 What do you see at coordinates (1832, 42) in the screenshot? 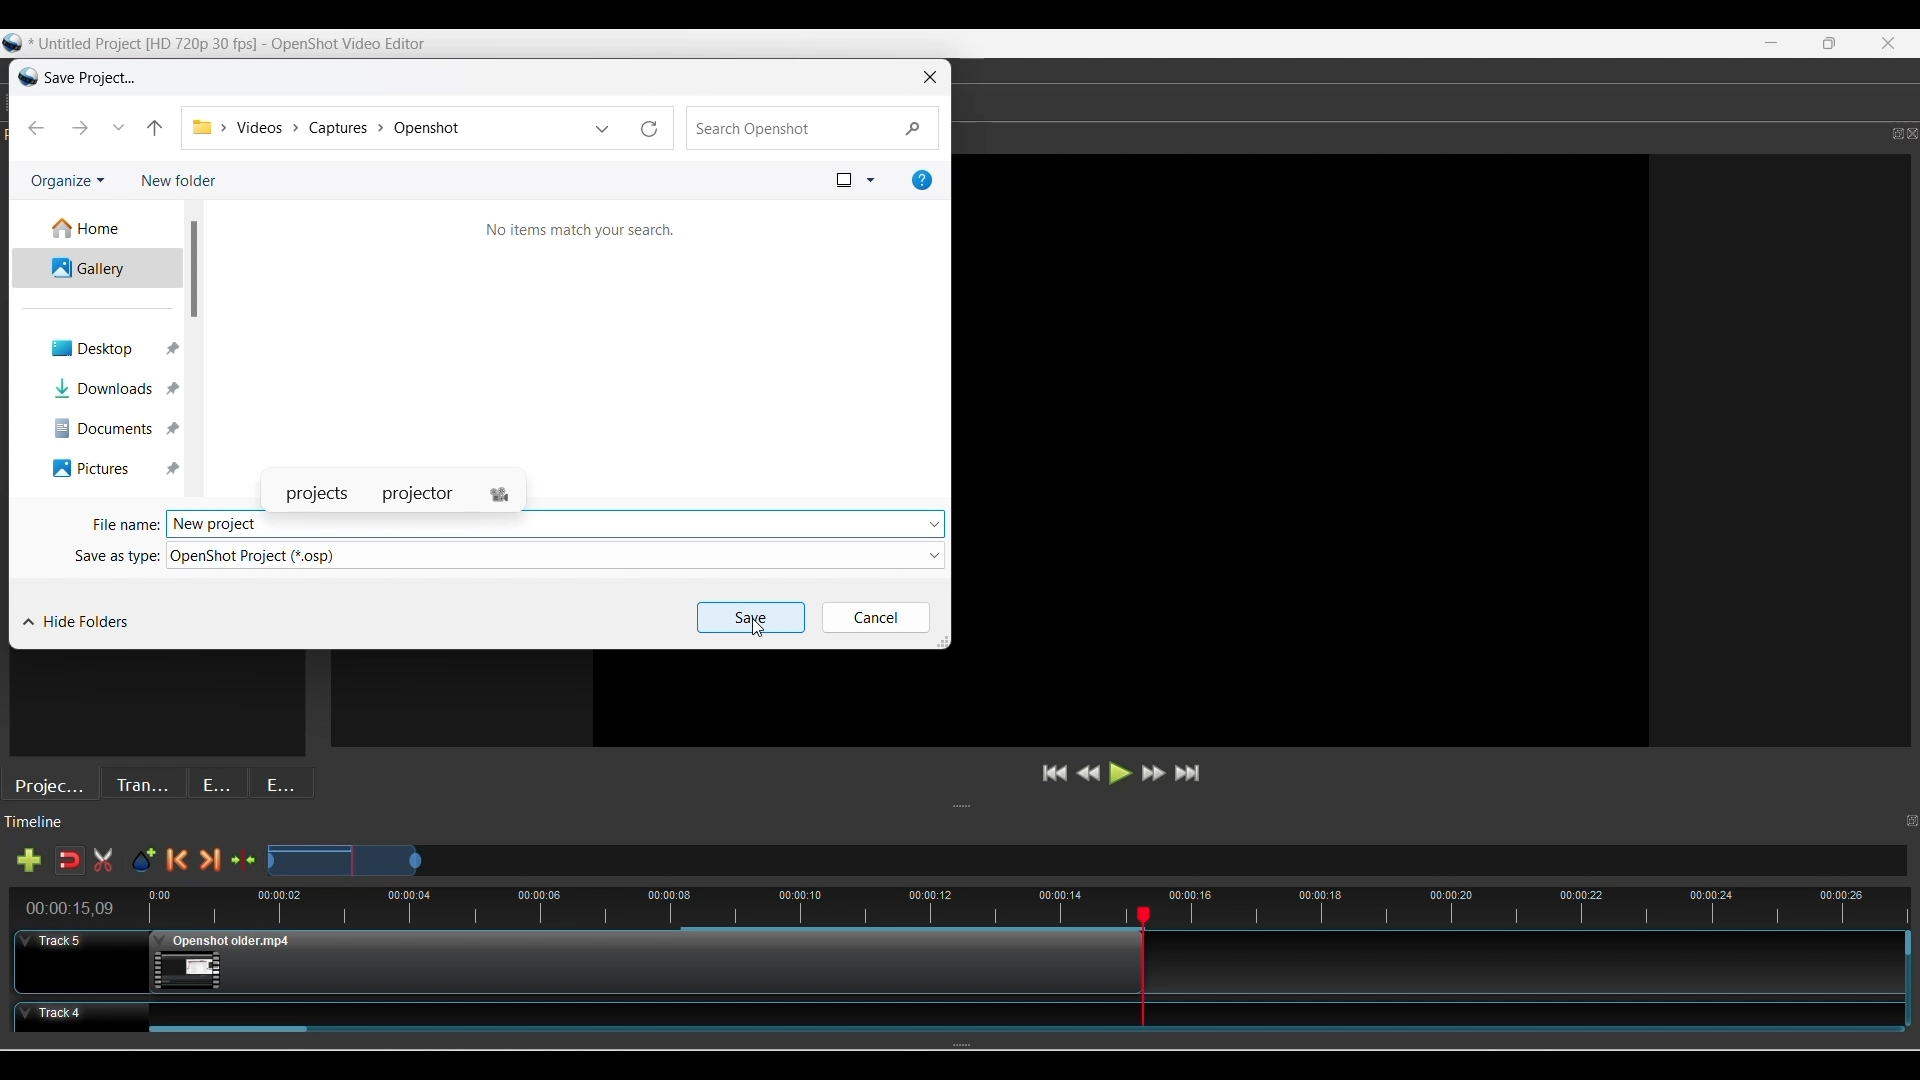
I see `maximize` at bounding box center [1832, 42].